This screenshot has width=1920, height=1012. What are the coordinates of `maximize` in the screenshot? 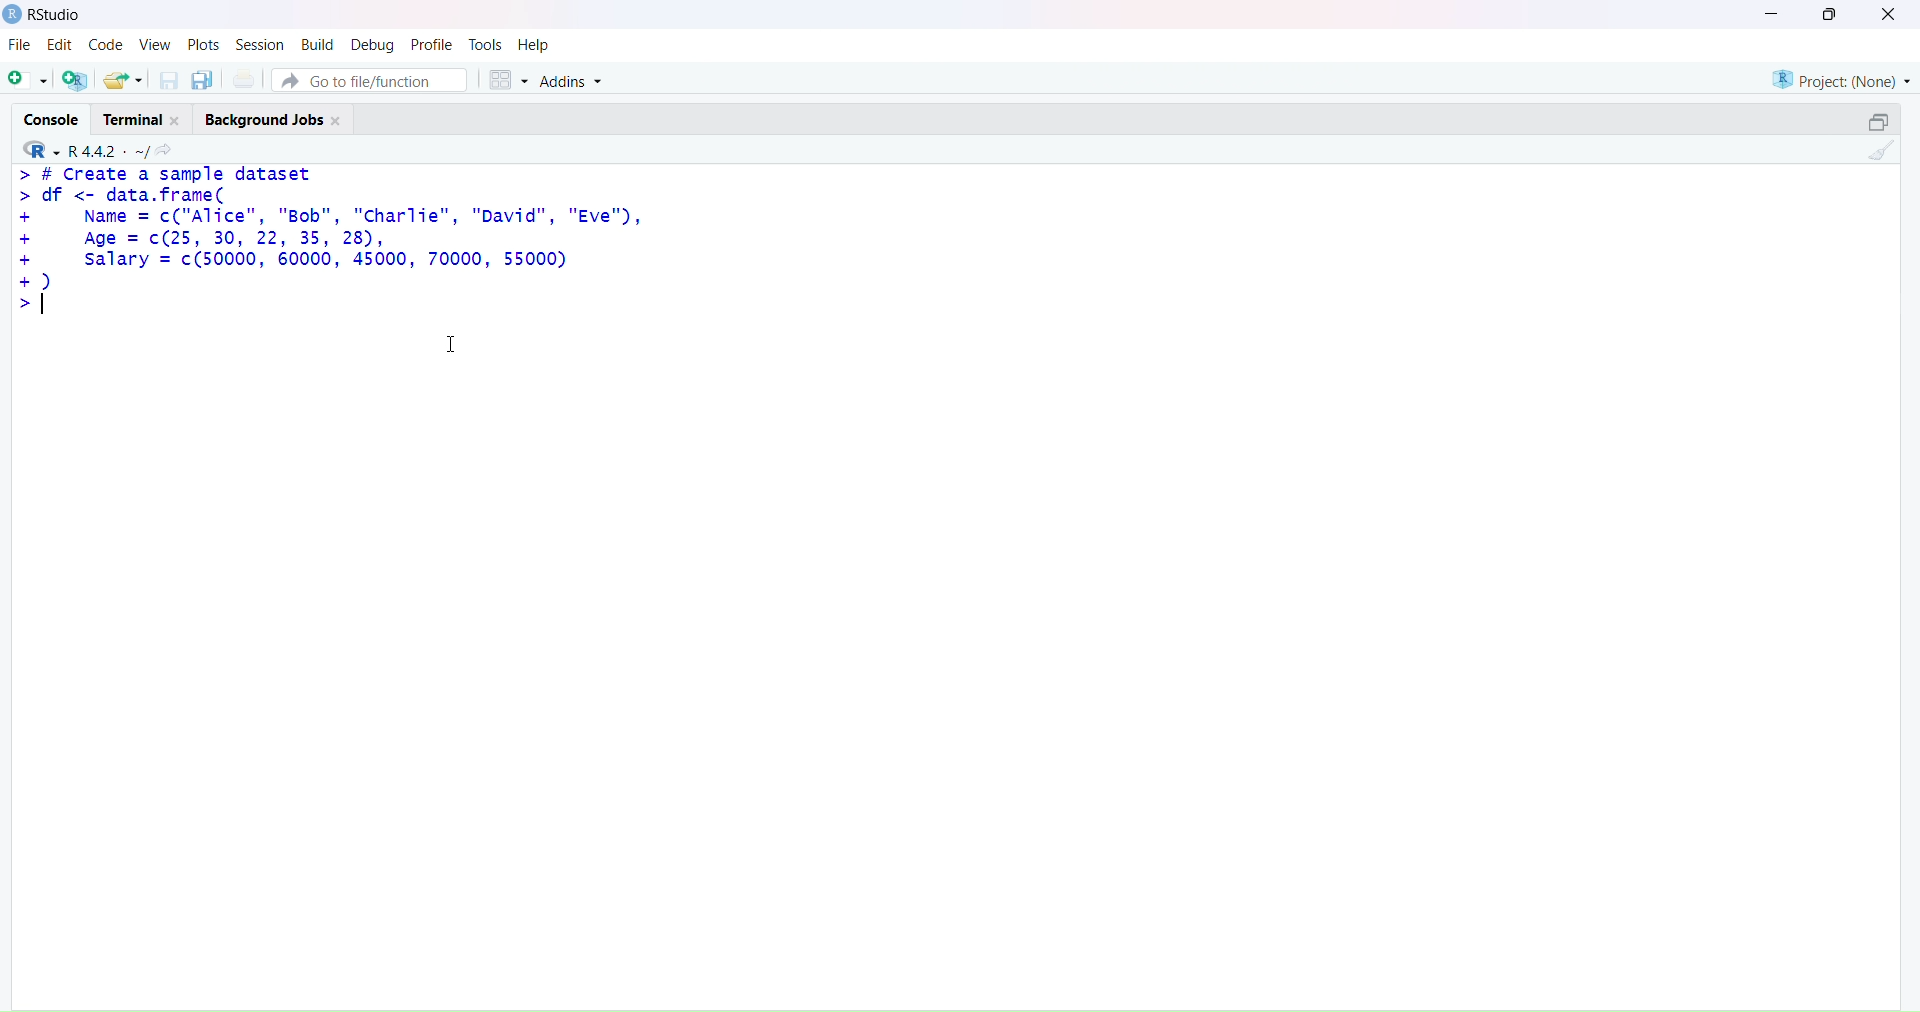 It's located at (1837, 15).